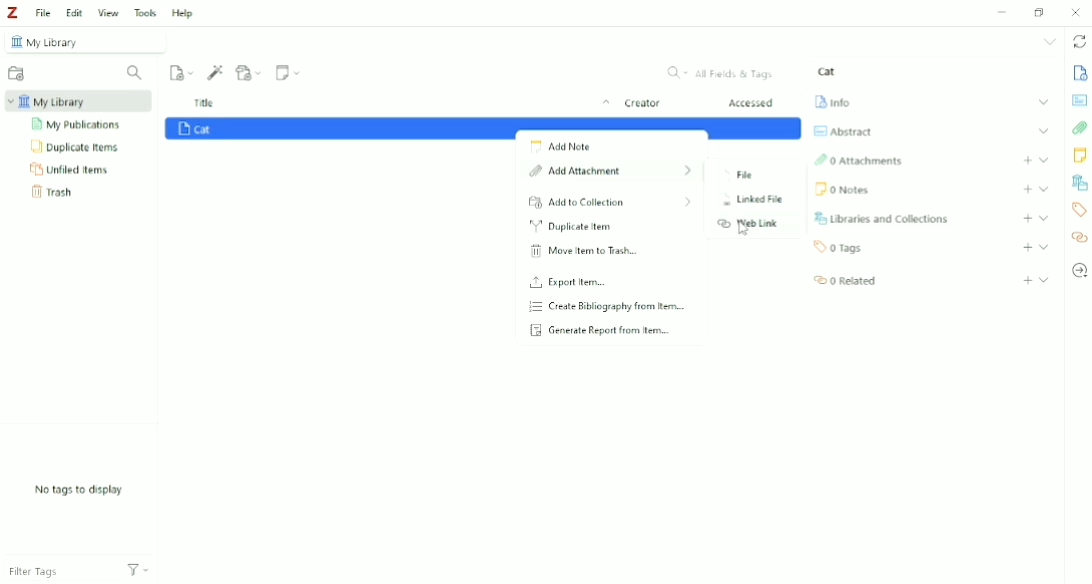 This screenshot has height=584, width=1092. I want to click on Title, so click(404, 104).